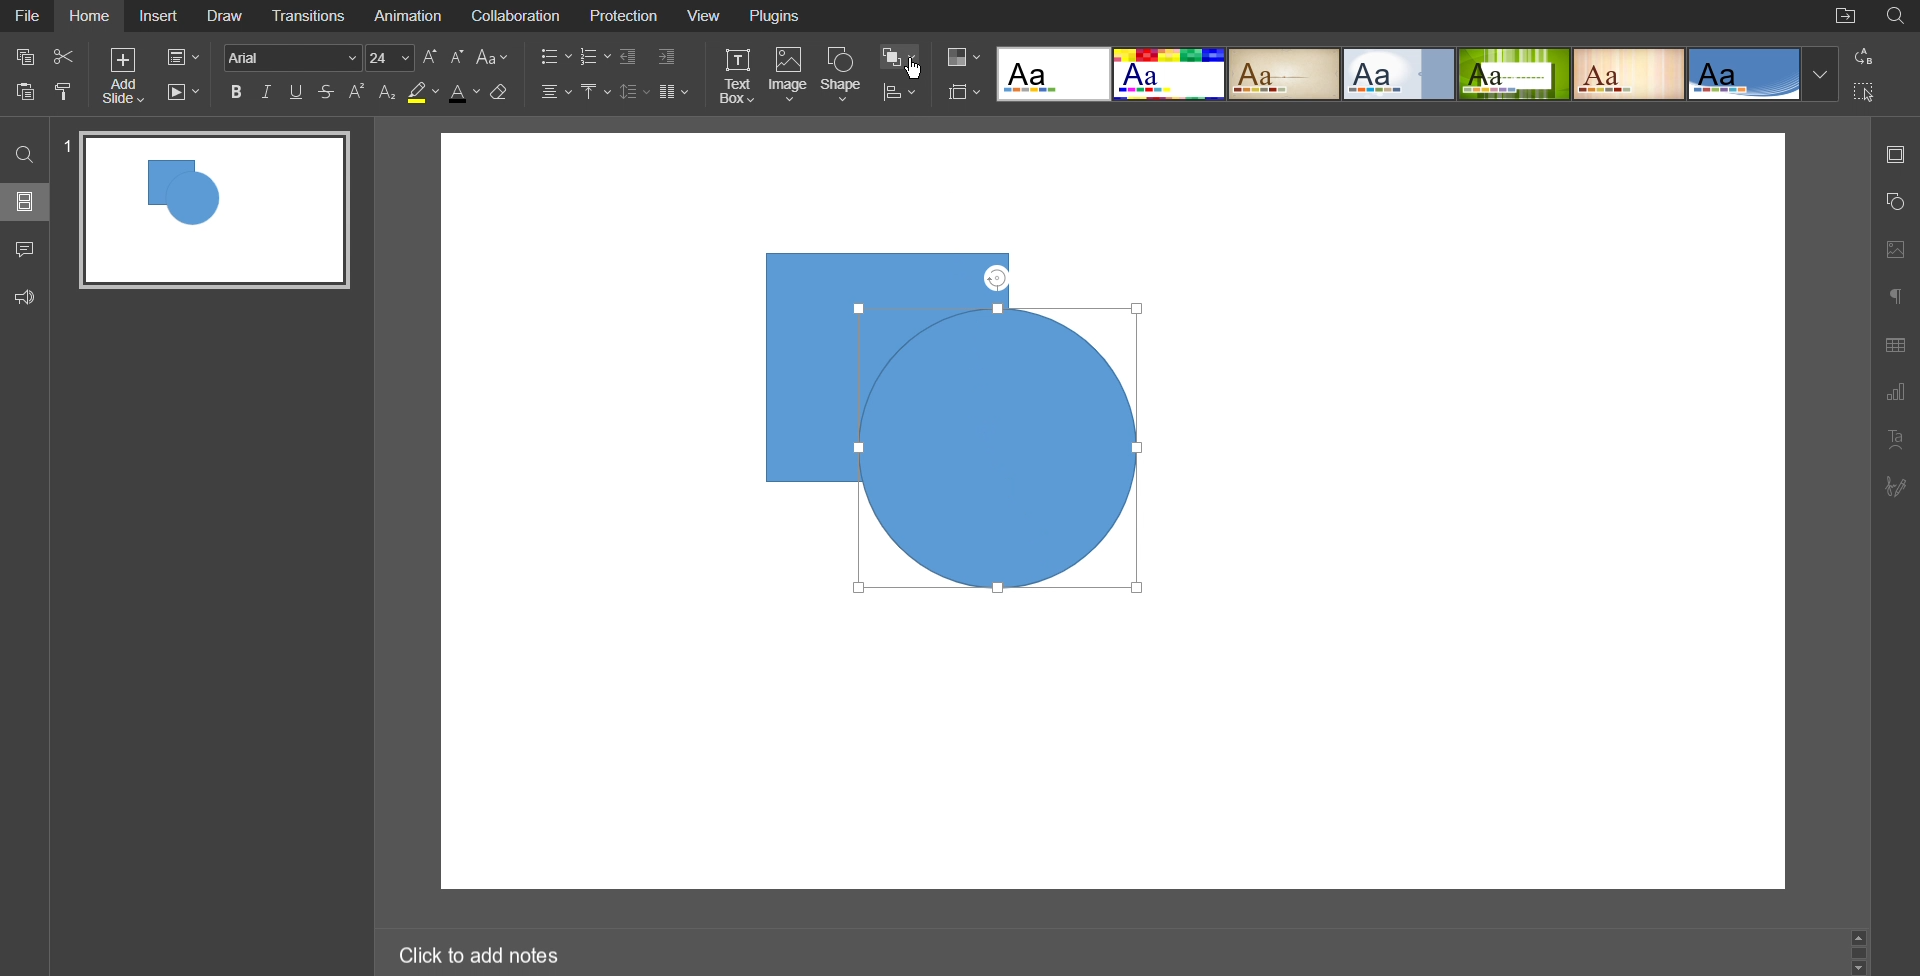 The image size is (1920, 976). What do you see at coordinates (297, 92) in the screenshot?
I see `Underline` at bounding box center [297, 92].